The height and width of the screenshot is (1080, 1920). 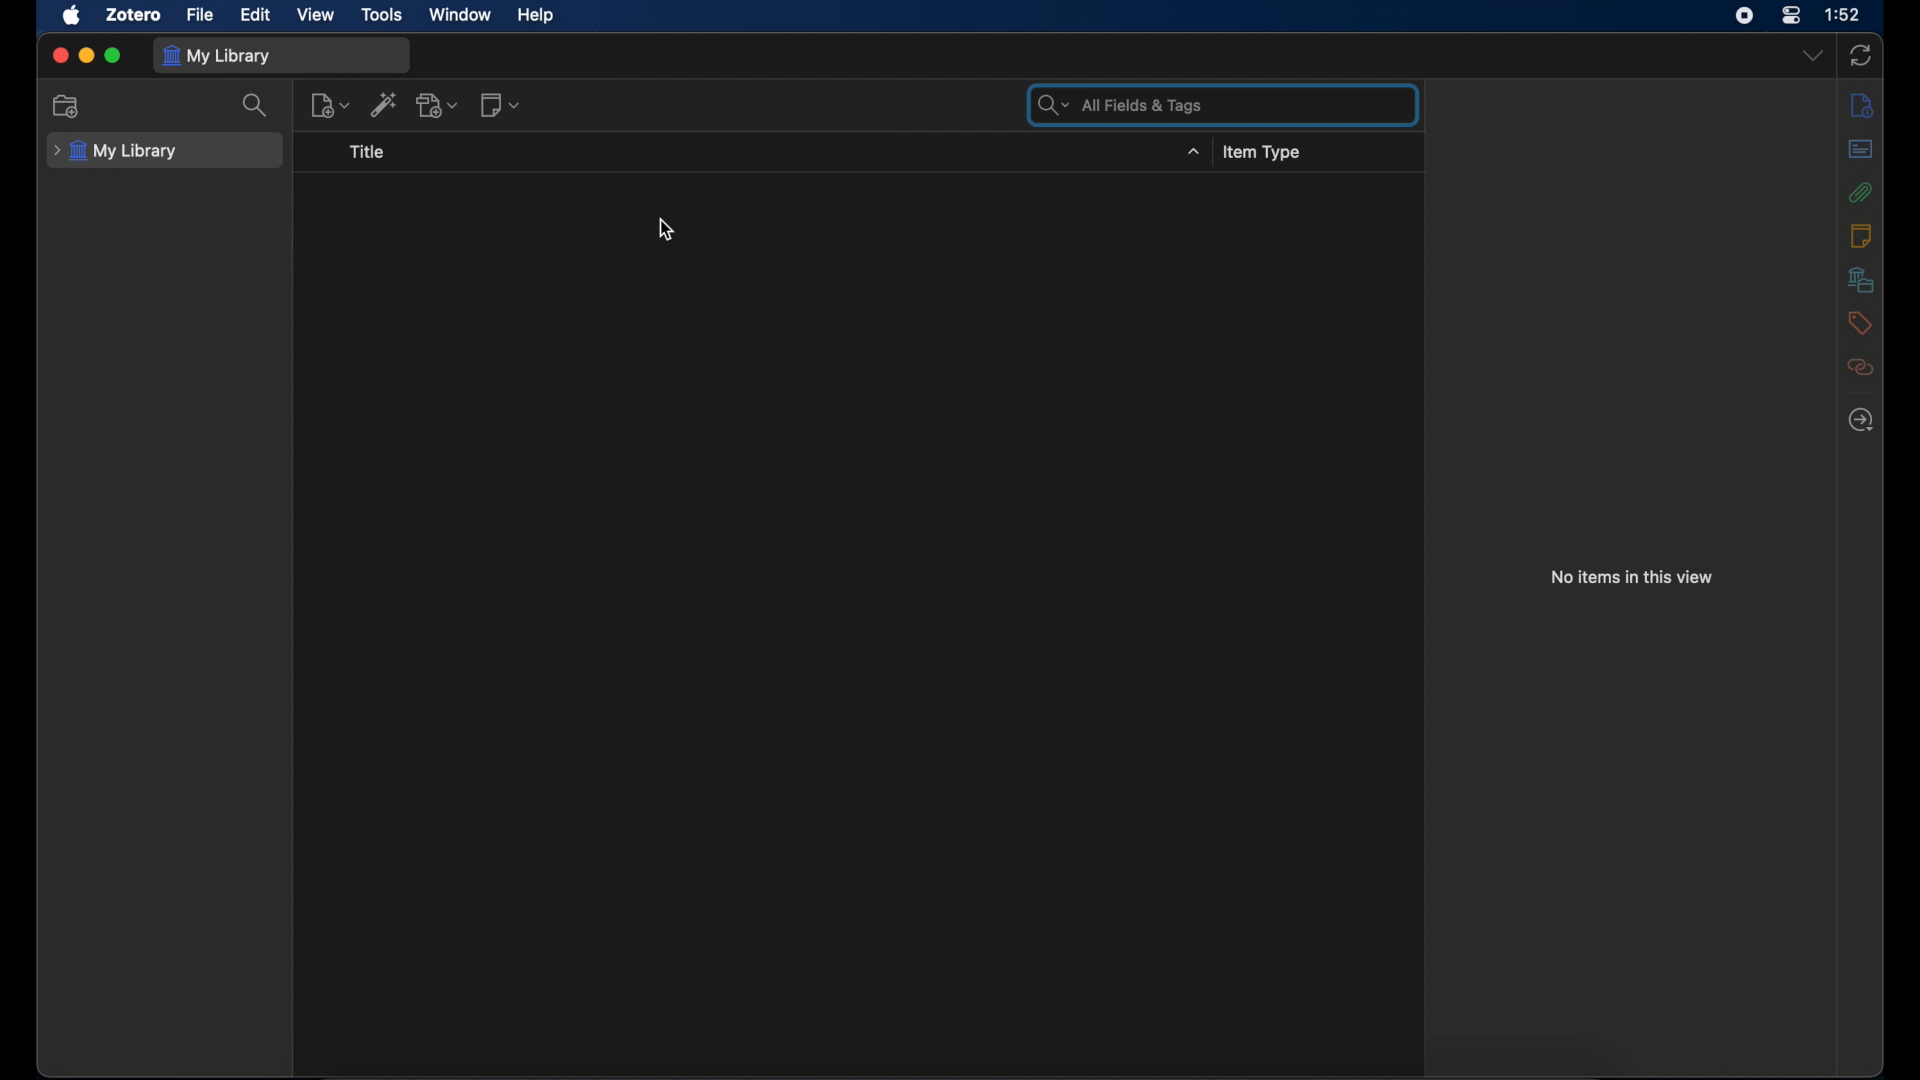 What do you see at coordinates (1633, 576) in the screenshot?
I see `no items  in this view` at bounding box center [1633, 576].